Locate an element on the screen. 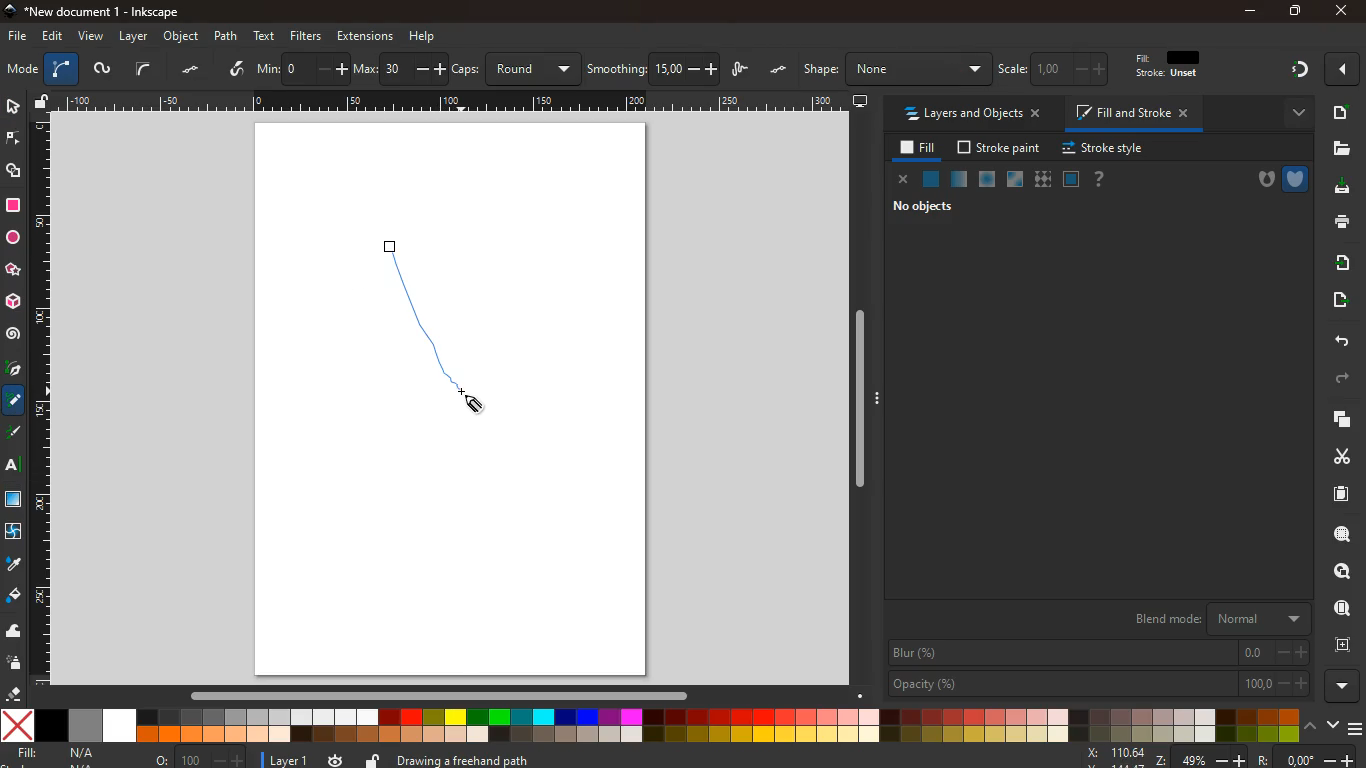 Image resolution: width=1366 pixels, height=768 pixels. find is located at coordinates (1342, 534).